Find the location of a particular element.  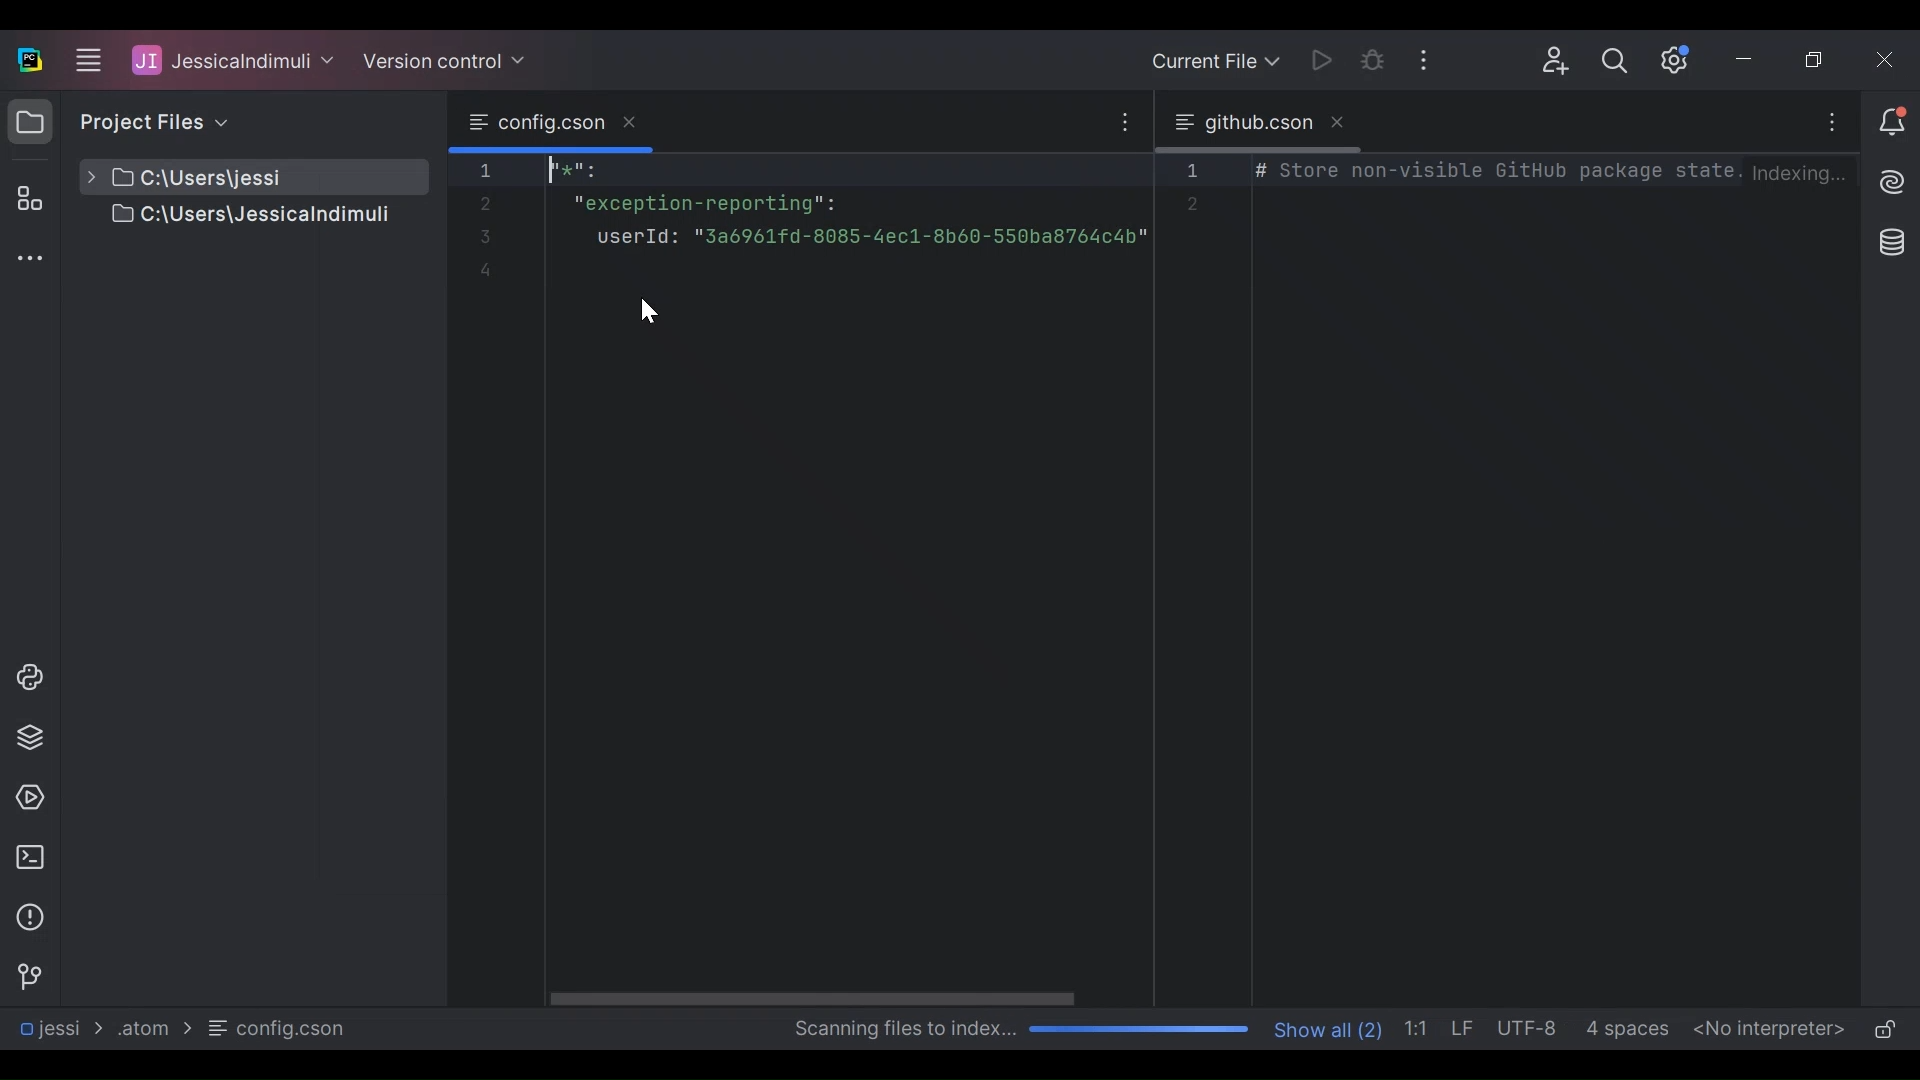

Project File Path is located at coordinates (60, 1028).